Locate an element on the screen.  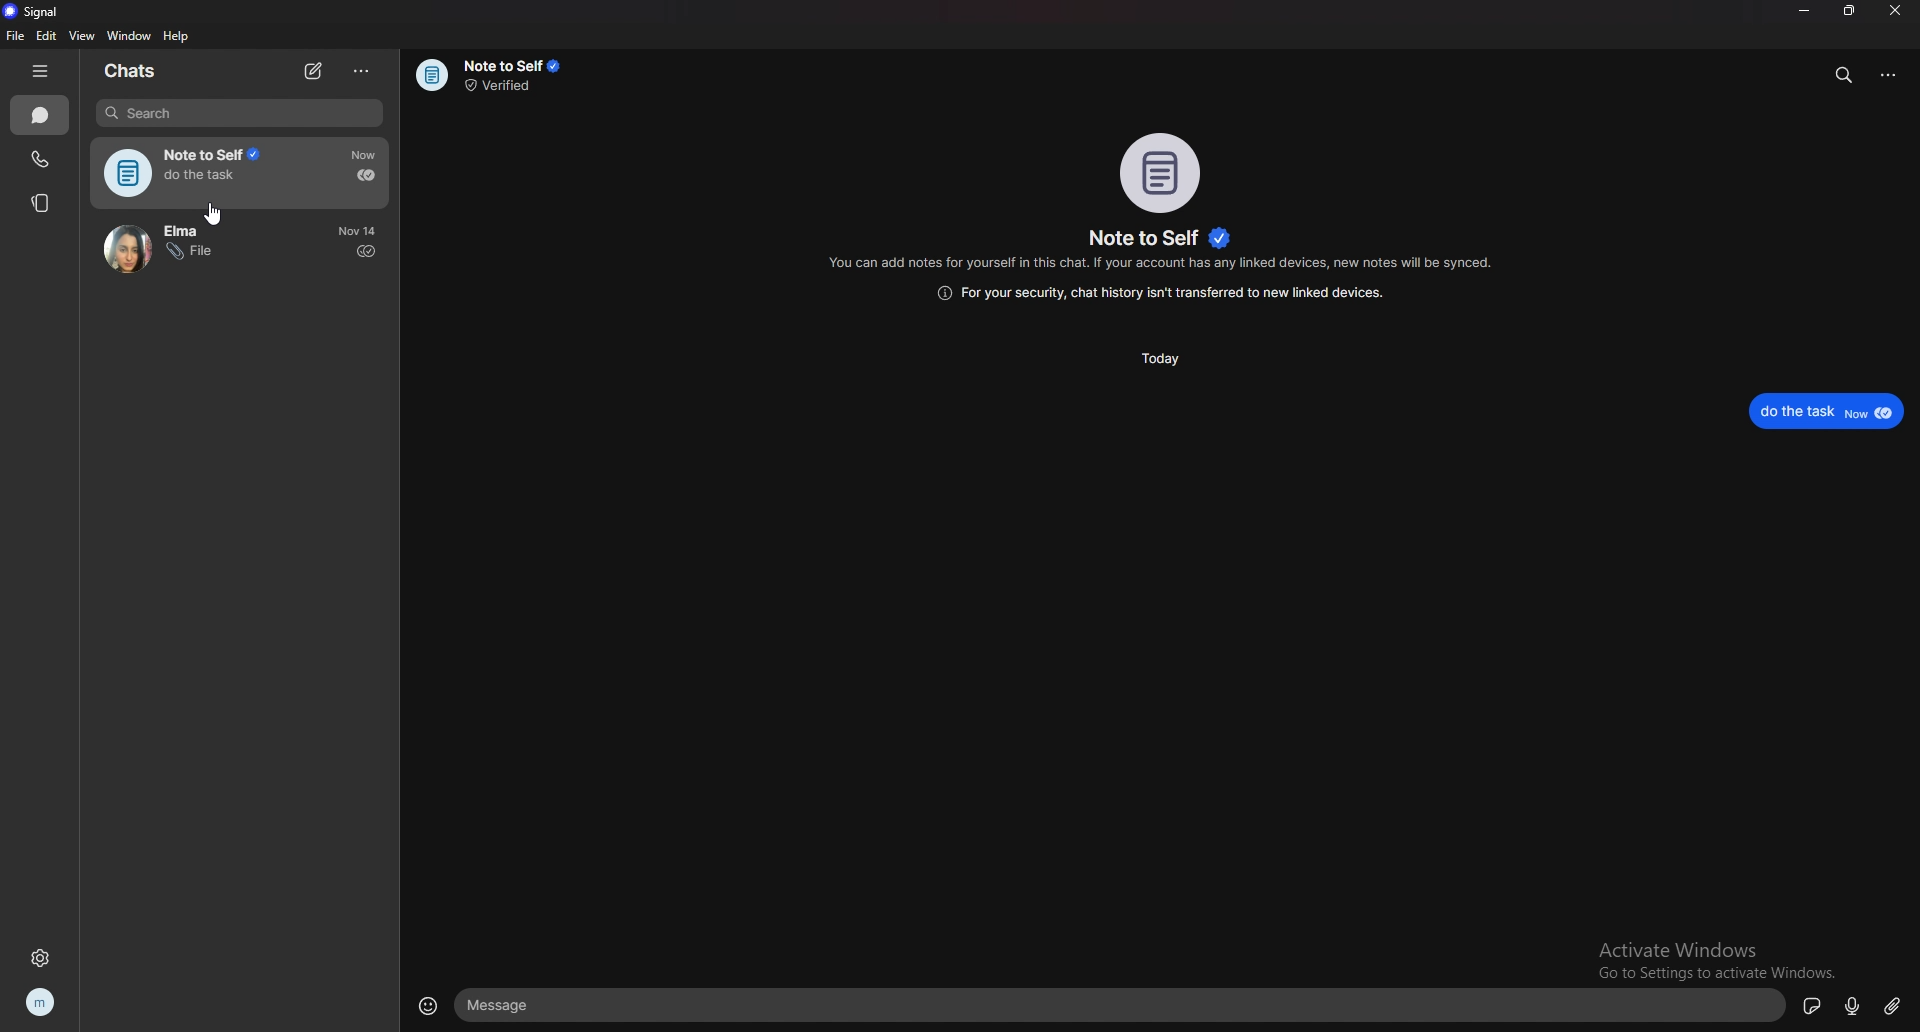
hide tab is located at coordinates (39, 71).